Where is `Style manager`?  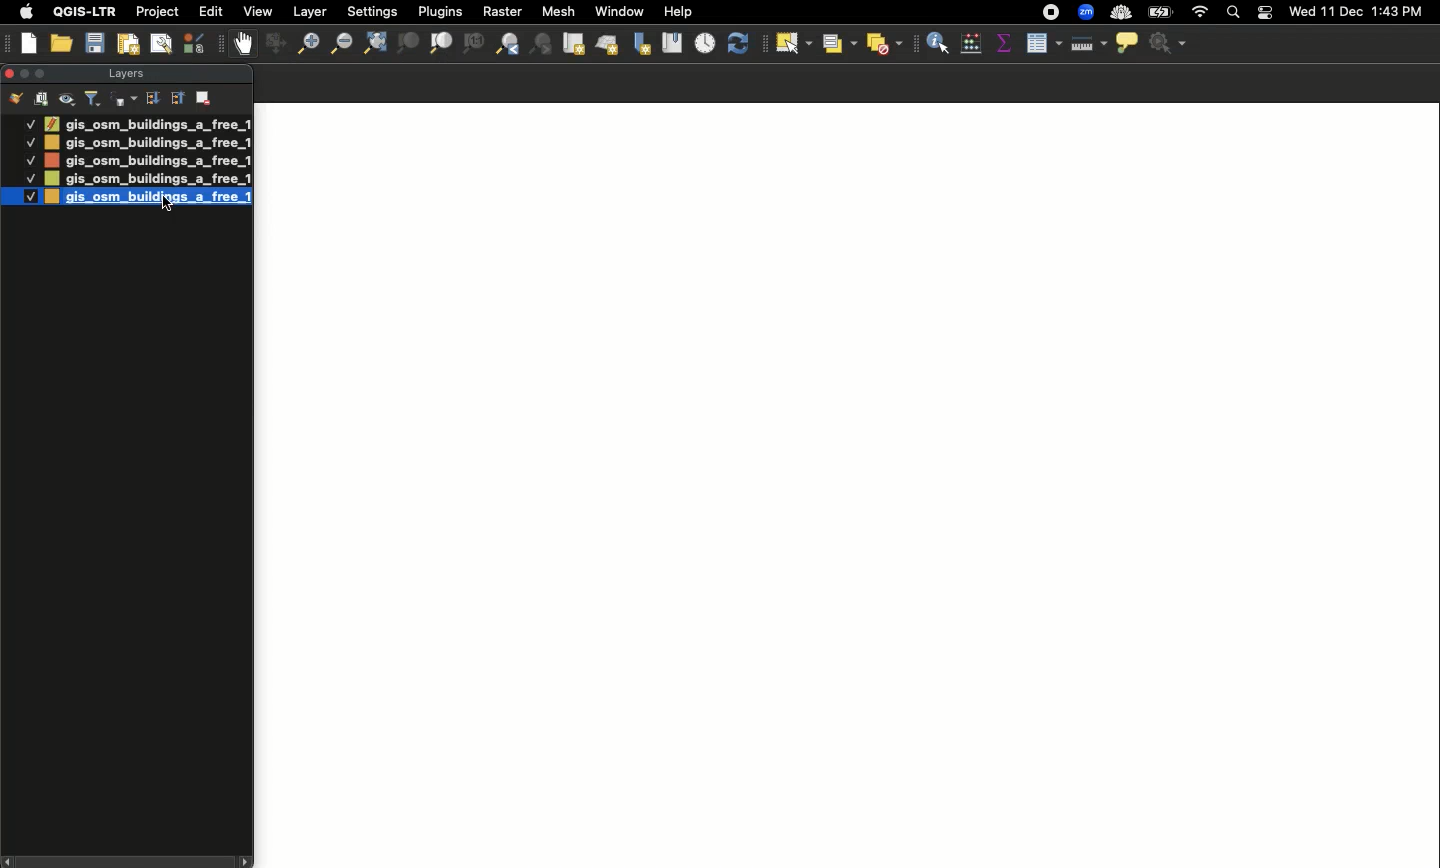 Style manager is located at coordinates (196, 43).